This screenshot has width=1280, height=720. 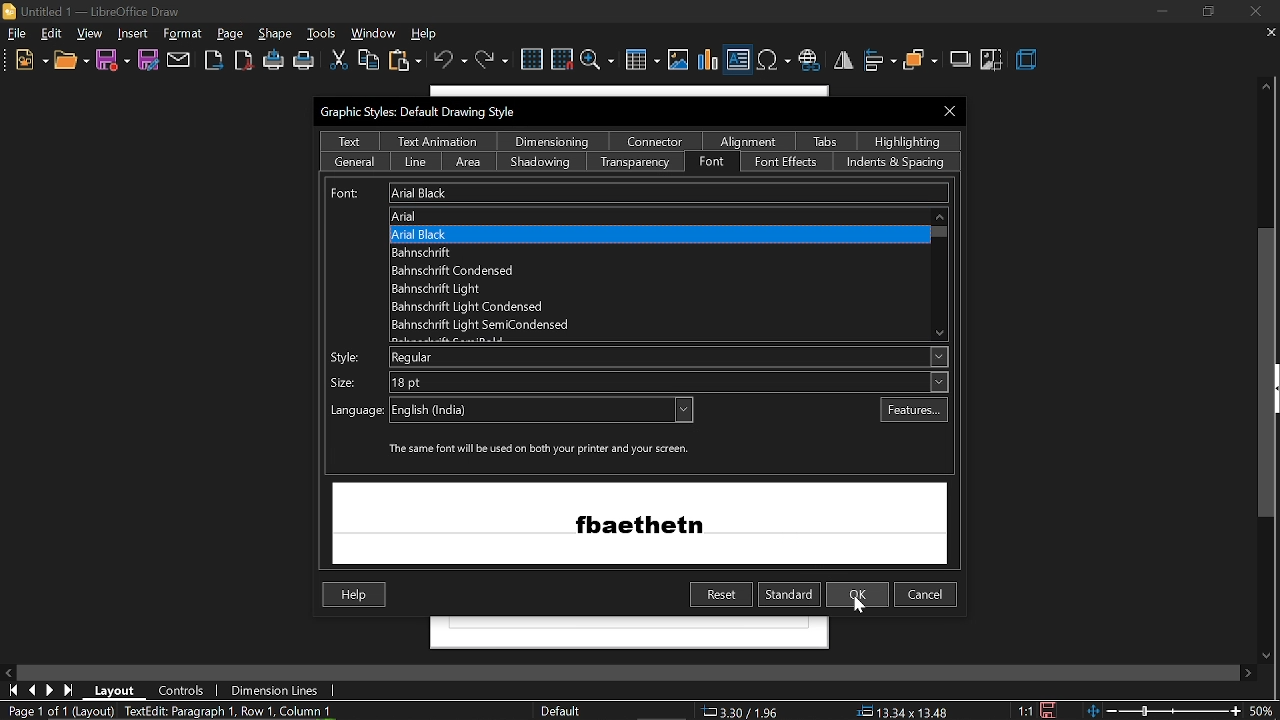 What do you see at coordinates (243, 60) in the screenshot?
I see `export as pdf` at bounding box center [243, 60].